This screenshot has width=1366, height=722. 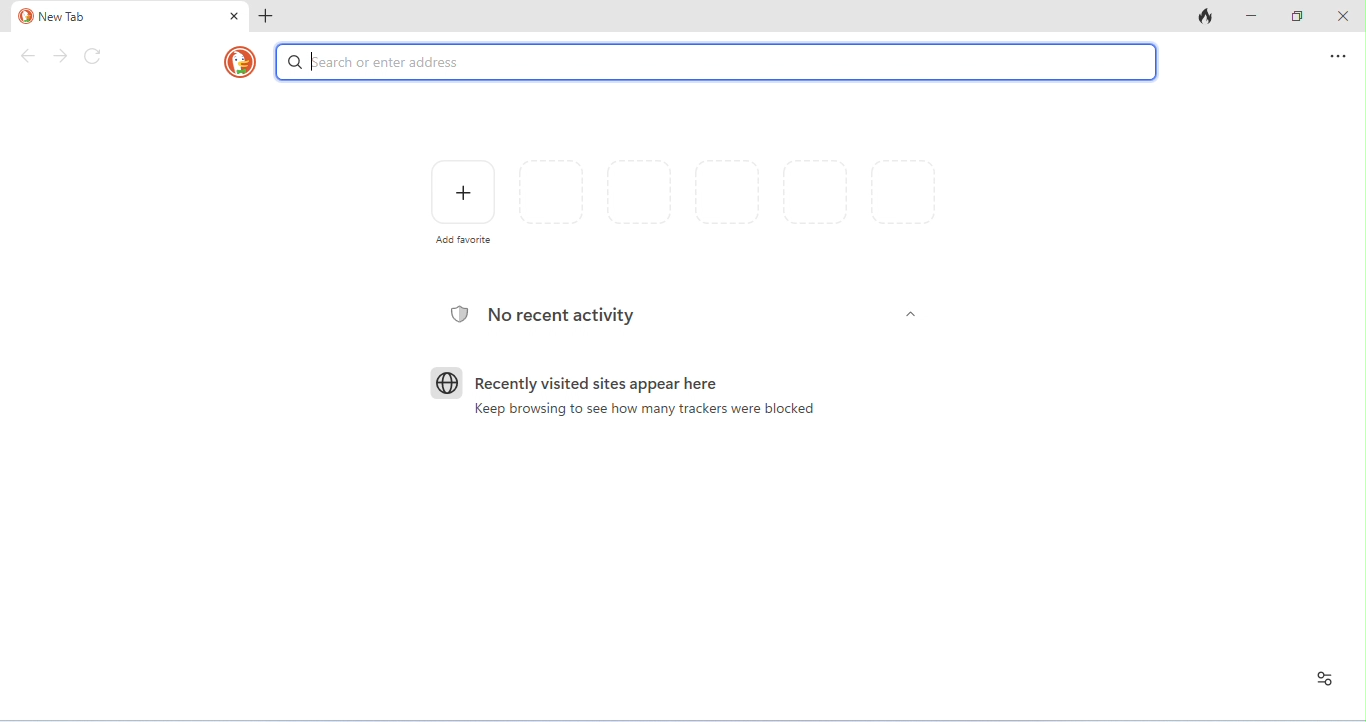 What do you see at coordinates (464, 192) in the screenshot?
I see `add favorite` at bounding box center [464, 192].